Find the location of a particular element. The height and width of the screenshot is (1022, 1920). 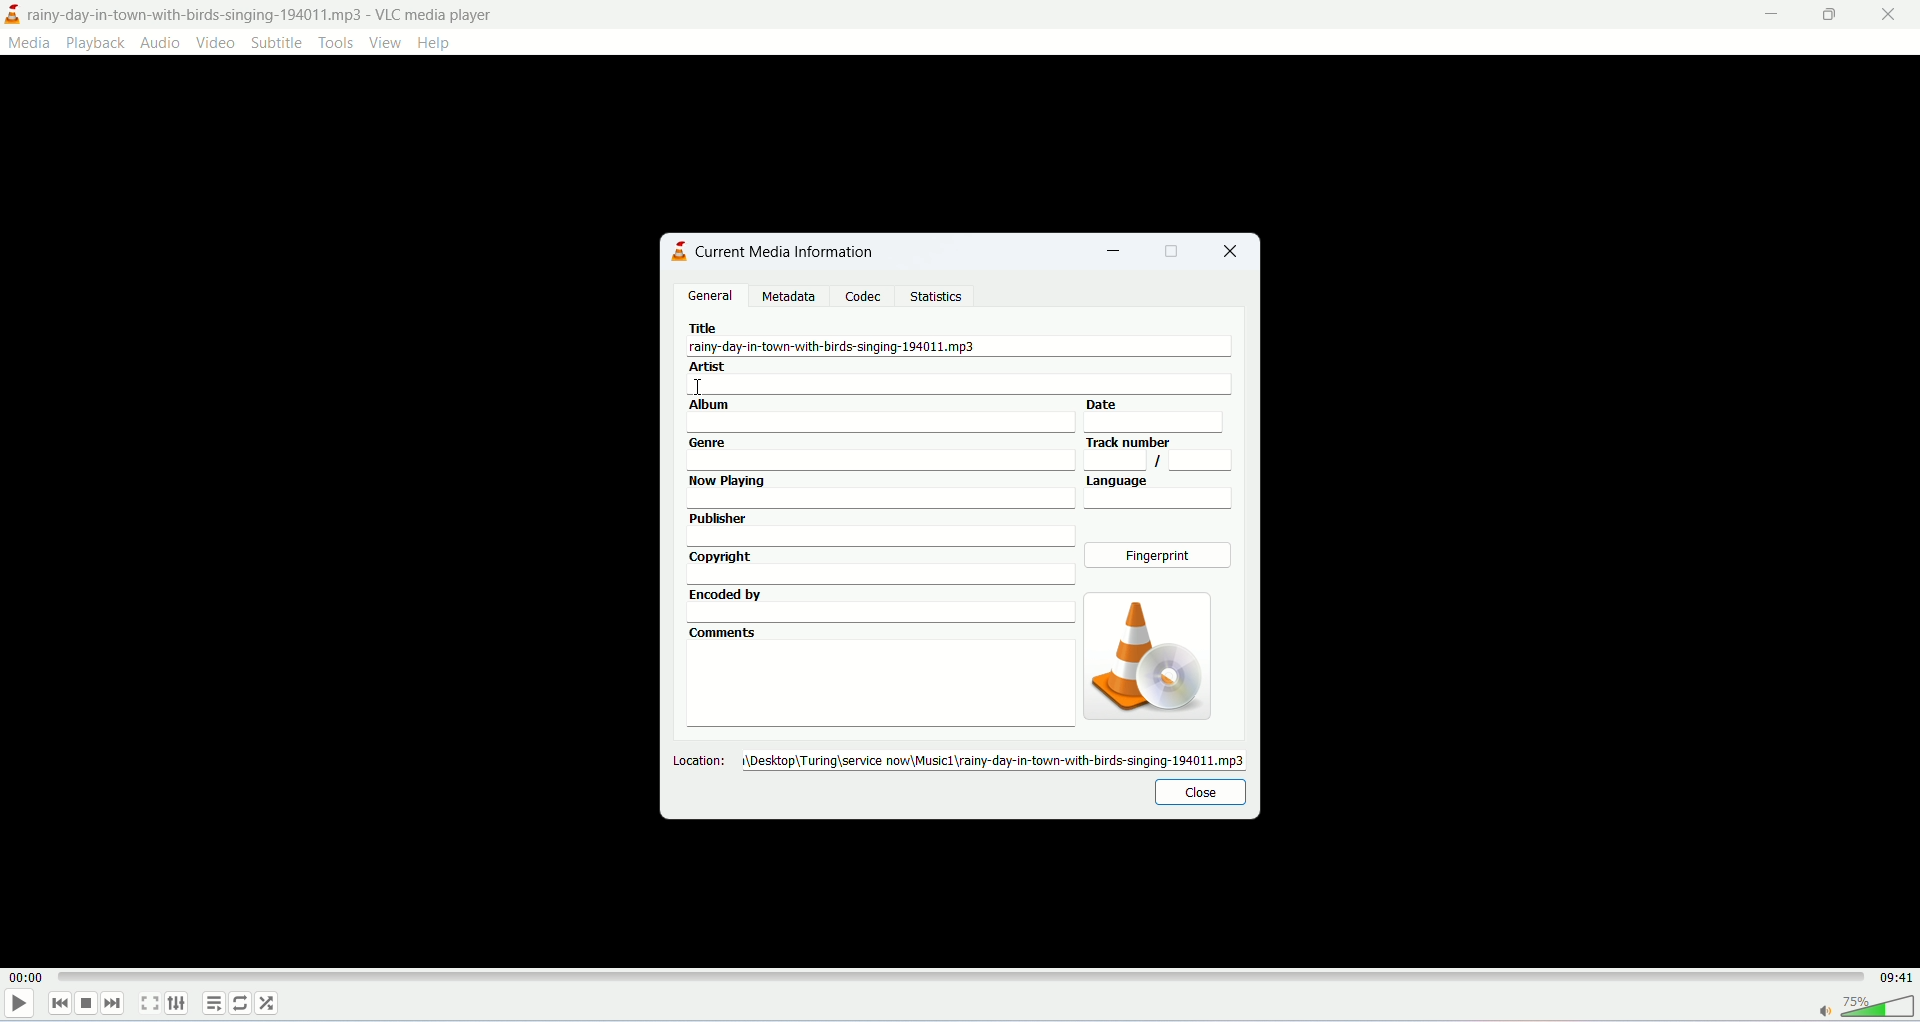

close is located at coordinates (1199, 792).